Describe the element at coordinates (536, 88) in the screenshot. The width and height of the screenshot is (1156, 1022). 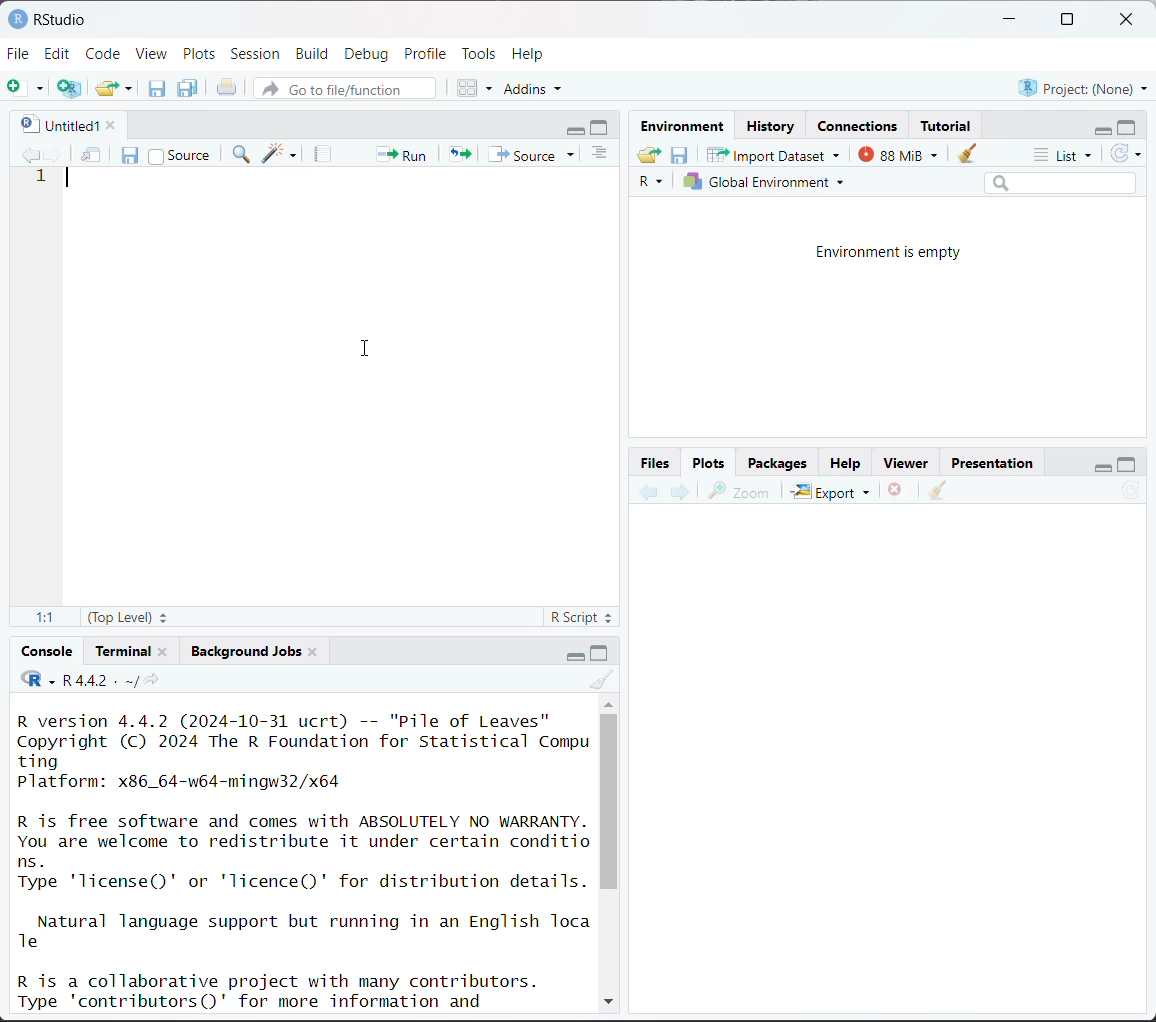
I see `addins` at that location.